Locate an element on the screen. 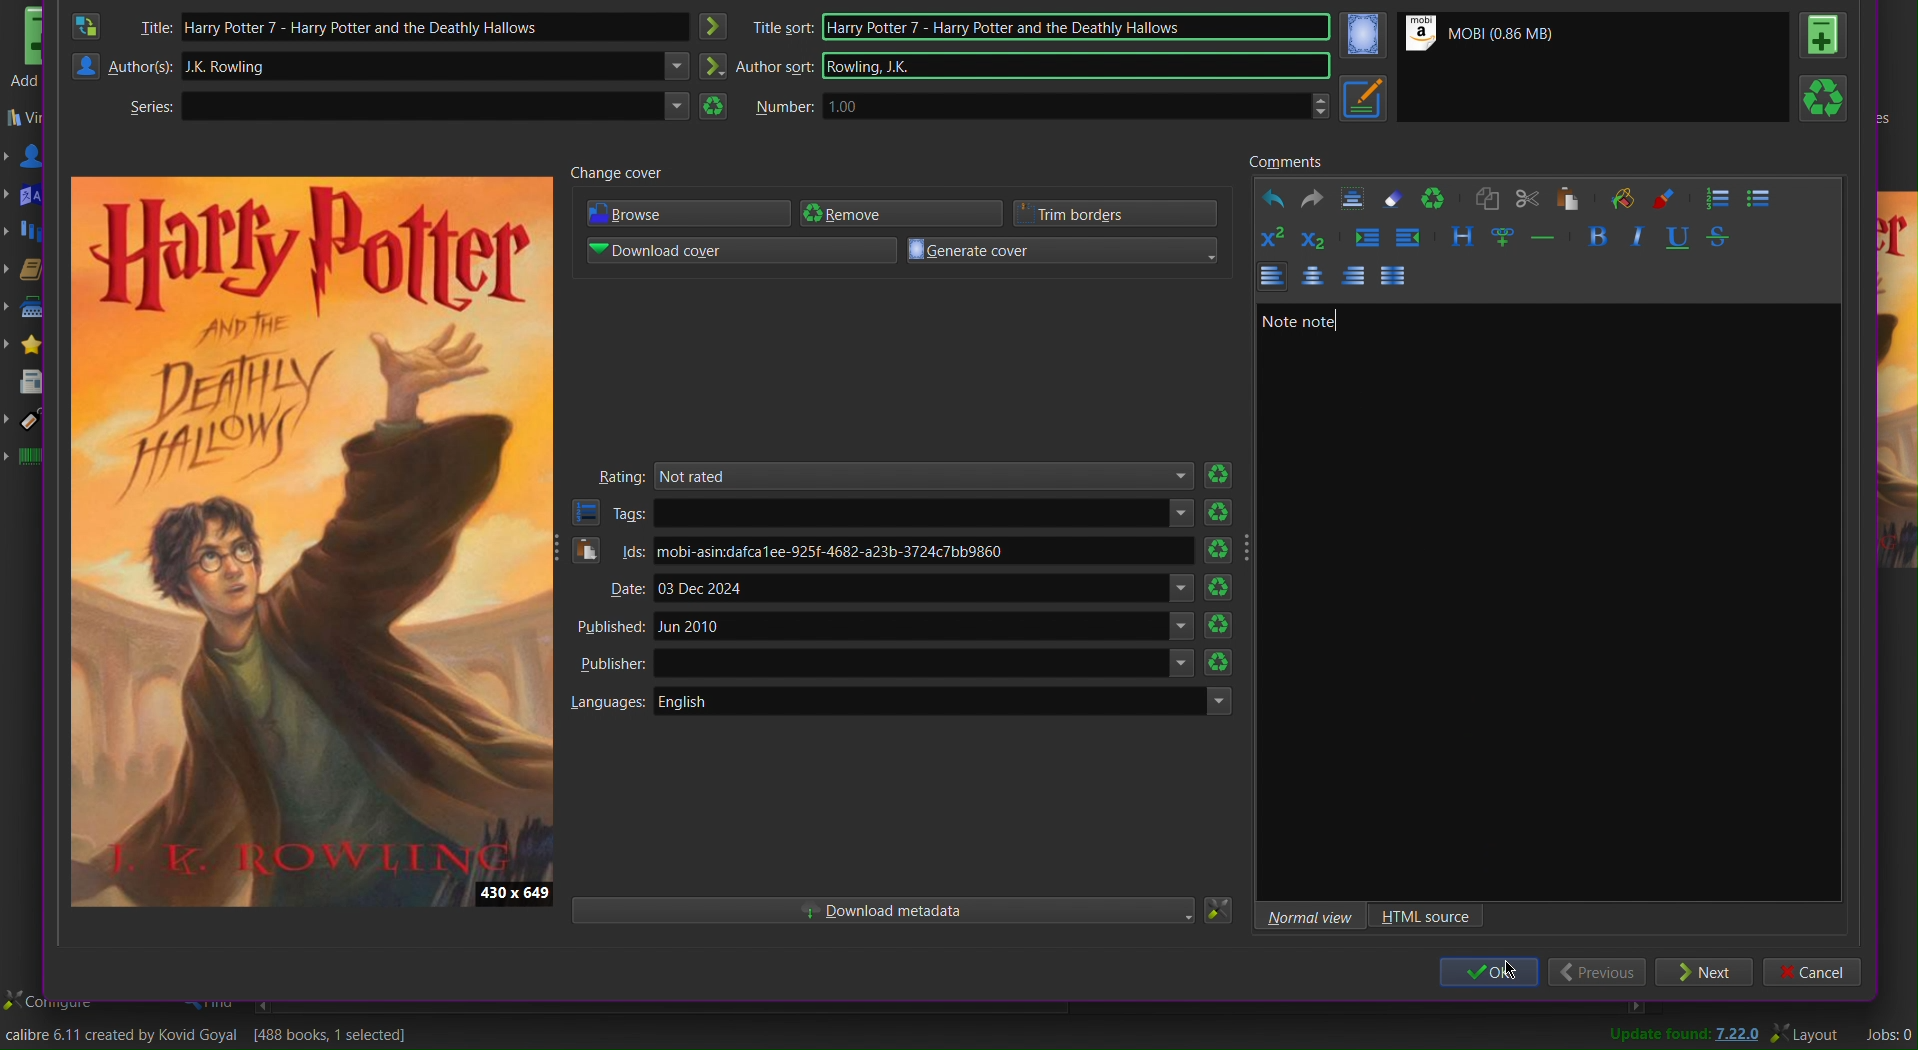  English is located at coordinates (944, 701).